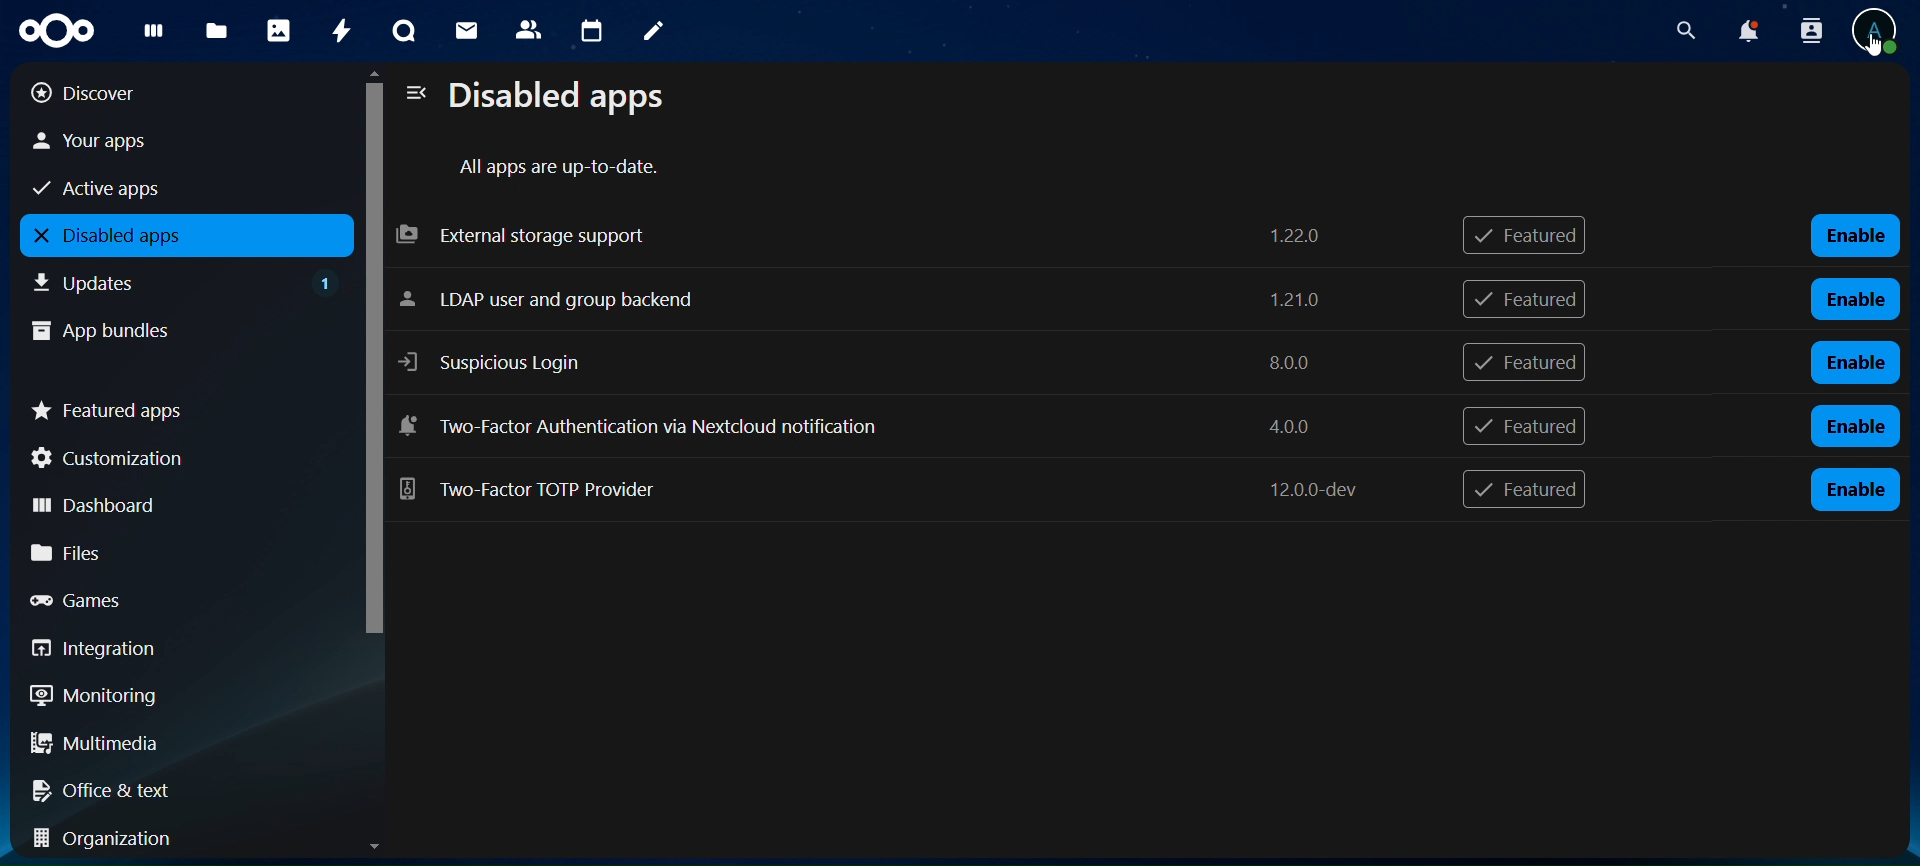  Describe the element at coordinates (1855, 489) in the screenshot. I see `enable` at that location.